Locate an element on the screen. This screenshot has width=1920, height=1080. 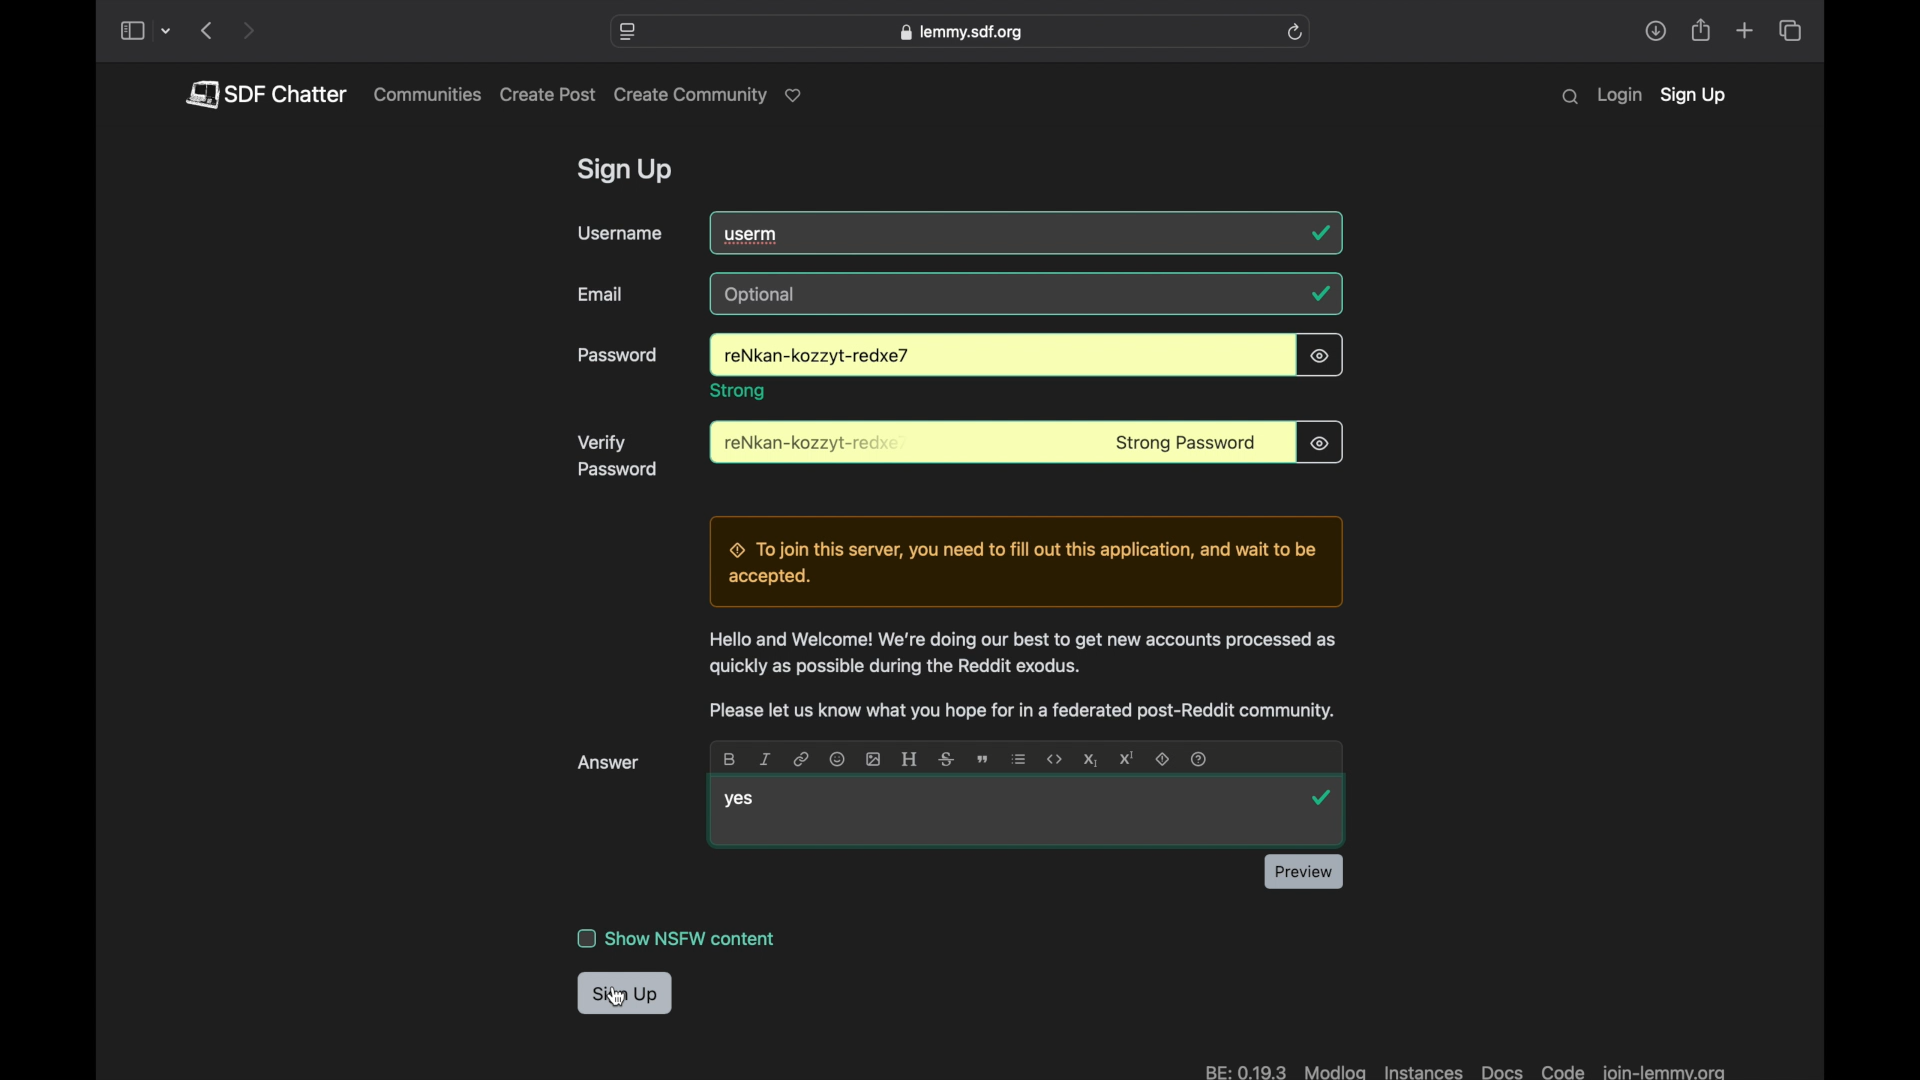
optional is located at coordinates (763, 295).